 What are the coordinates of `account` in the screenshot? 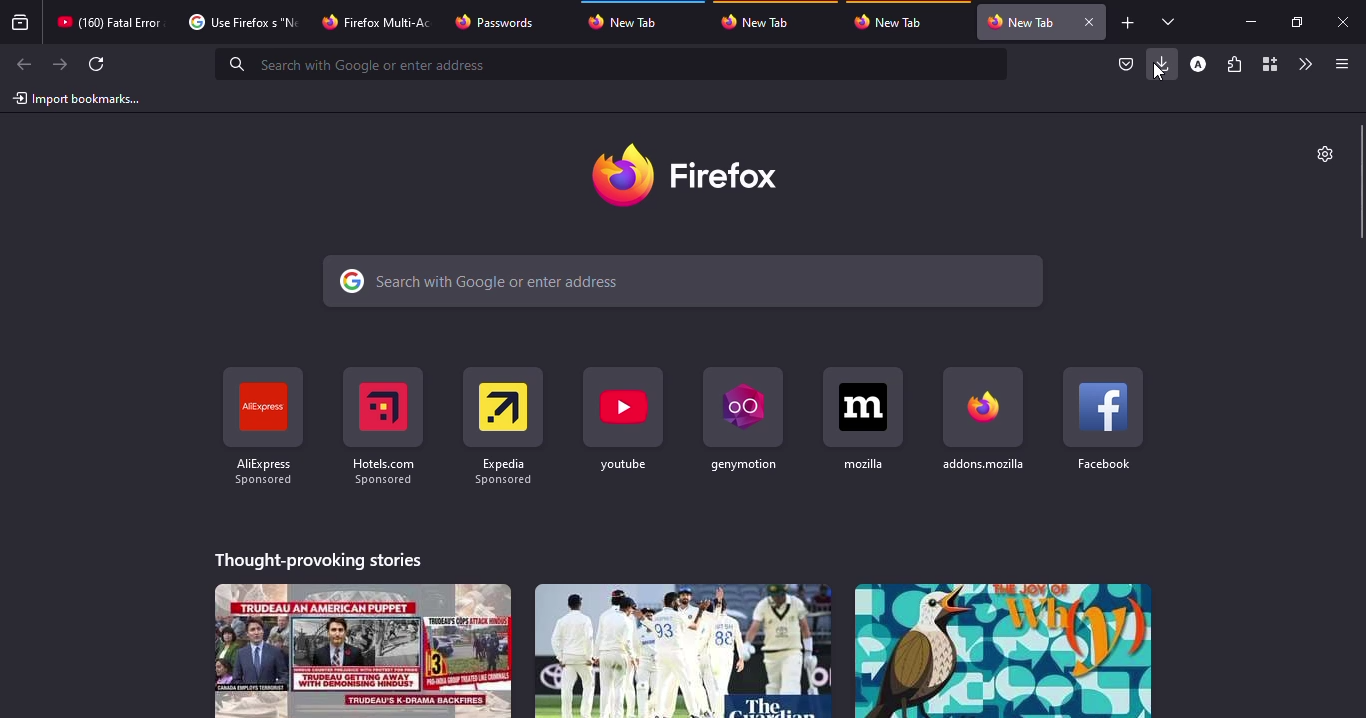 It's located at (1198, 65).